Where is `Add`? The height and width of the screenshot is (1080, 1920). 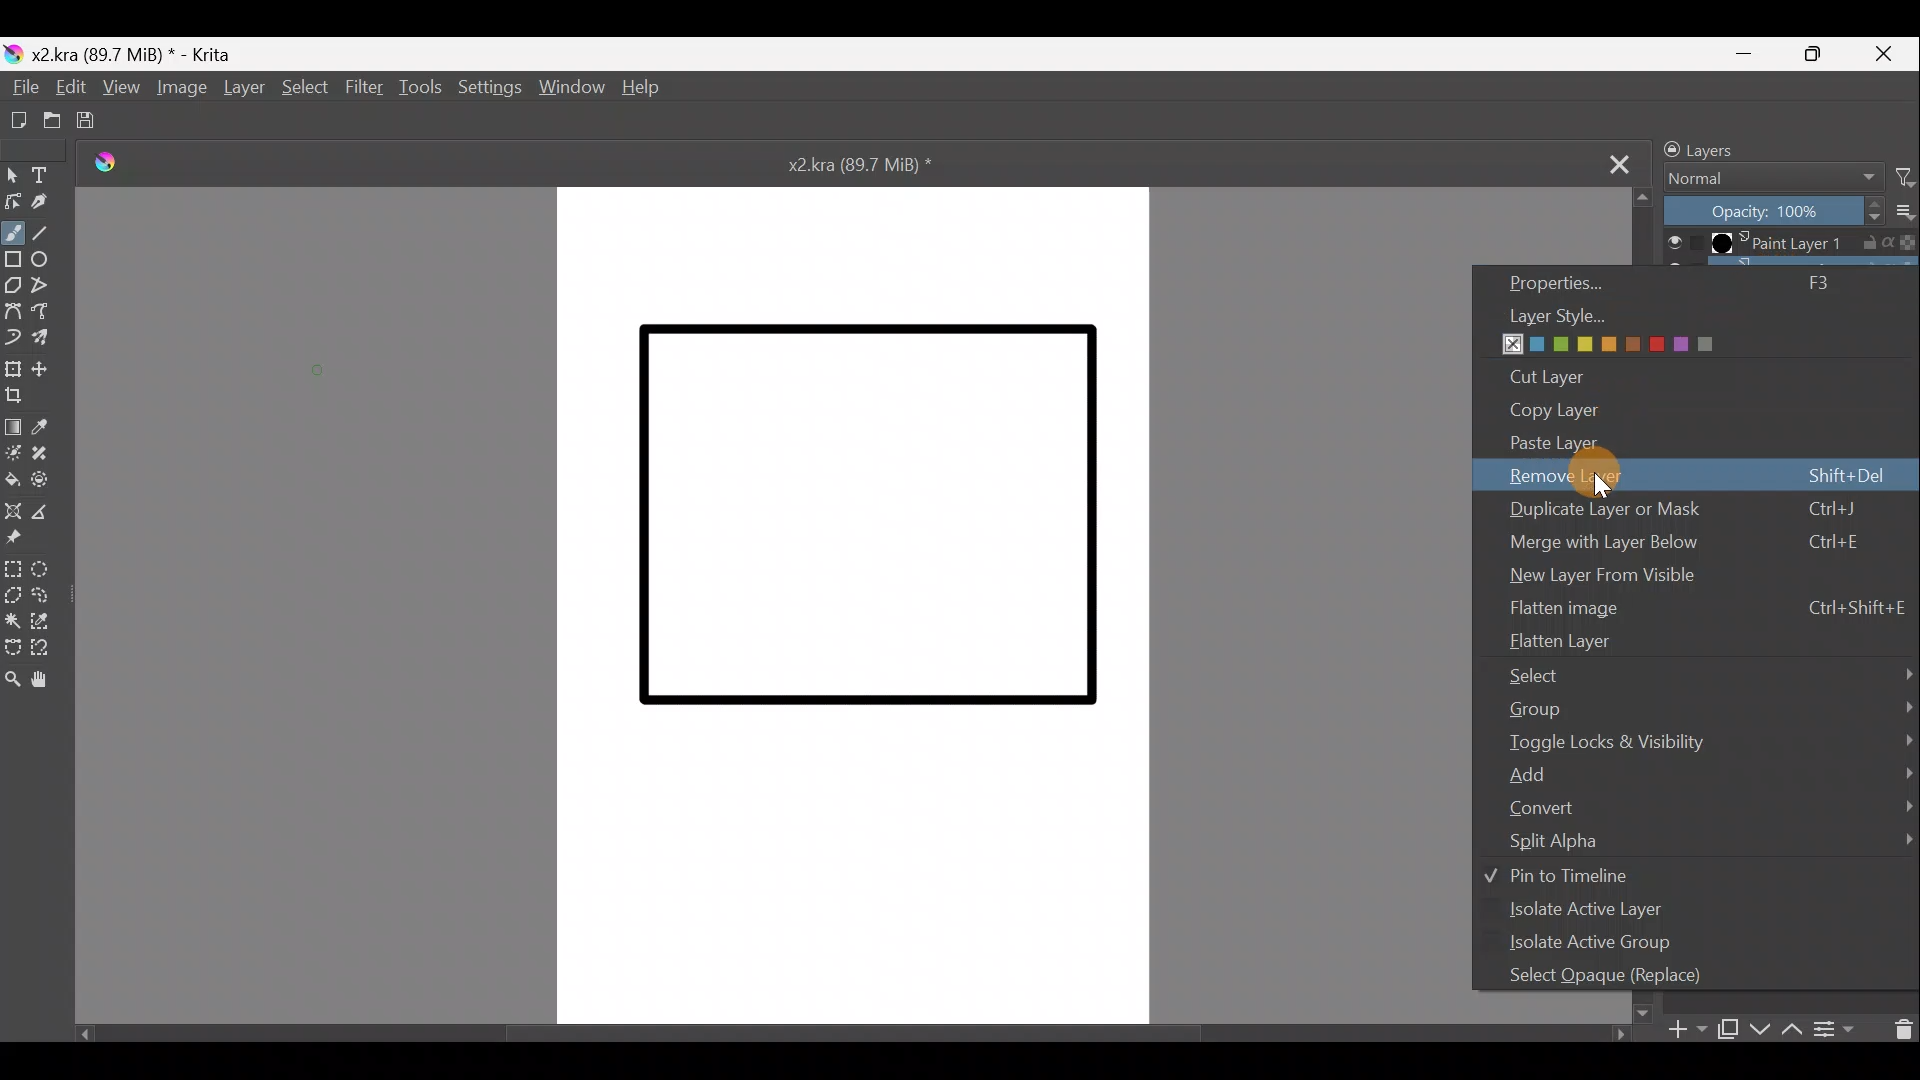
Add is located at coordinates (1712, 772).